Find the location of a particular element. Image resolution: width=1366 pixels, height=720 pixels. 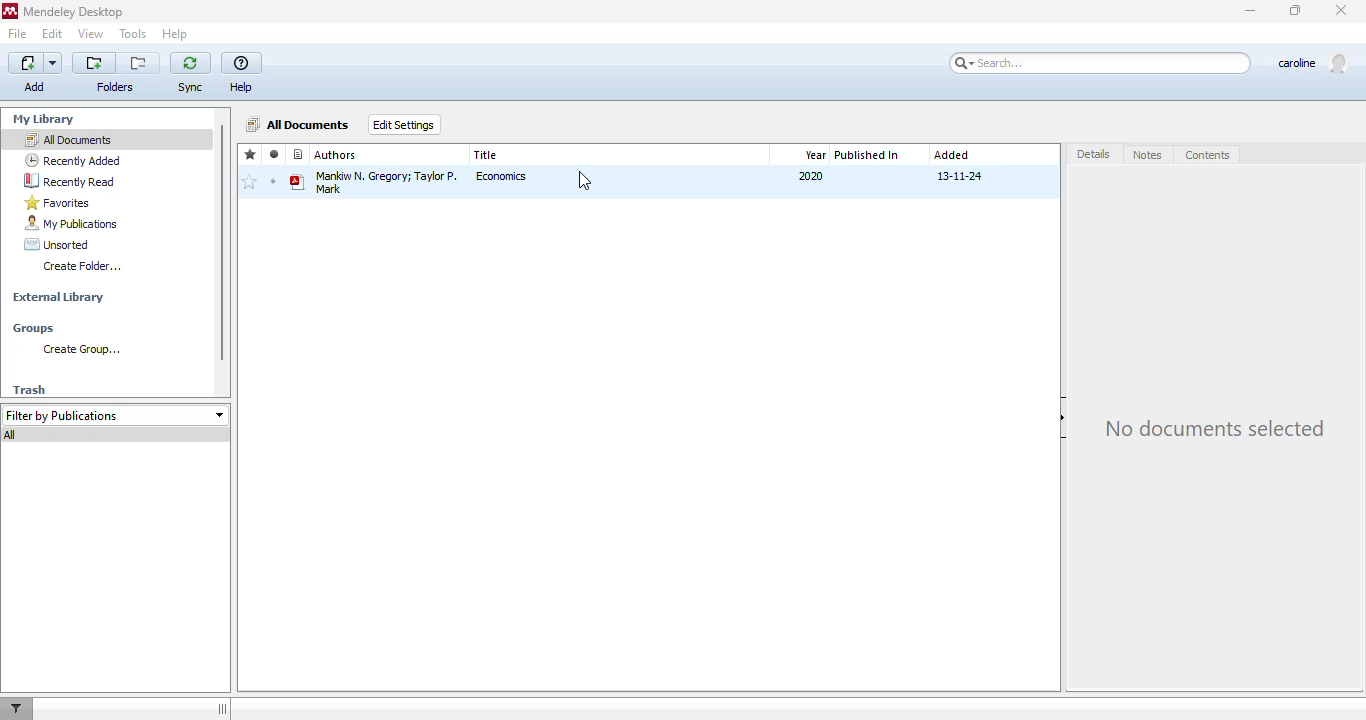

my publications is located at coordinates (71, 223).